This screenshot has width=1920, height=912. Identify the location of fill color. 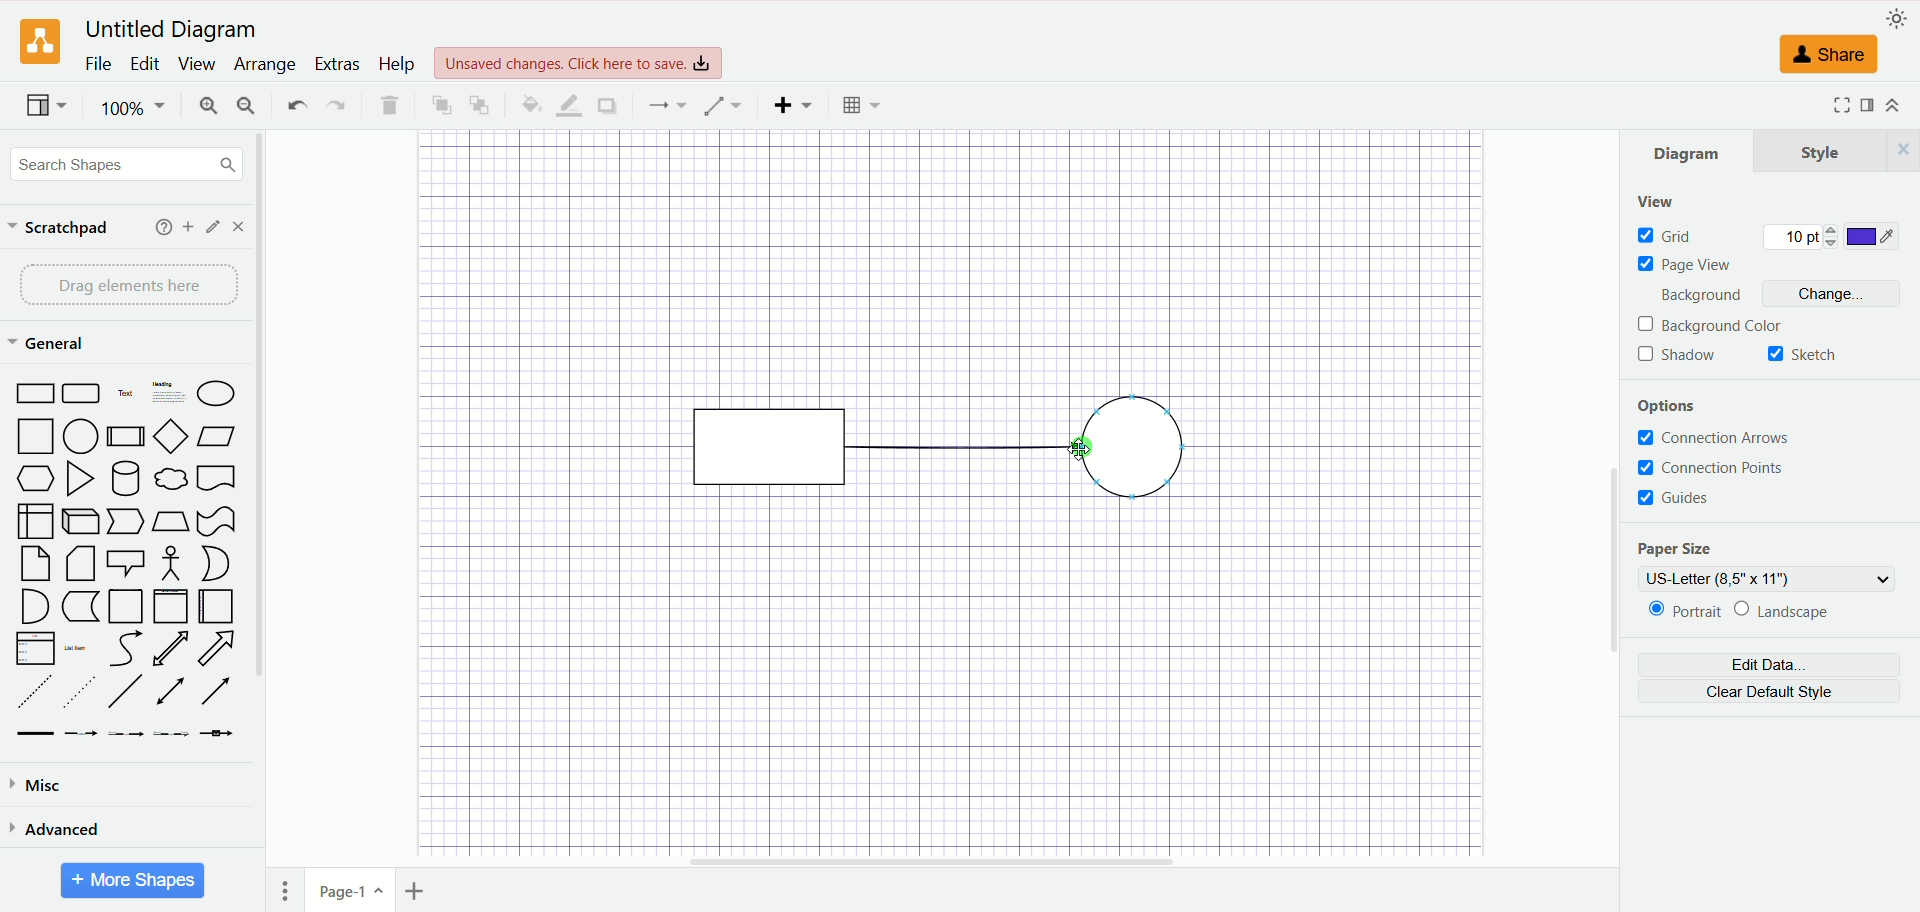
(528, 104).